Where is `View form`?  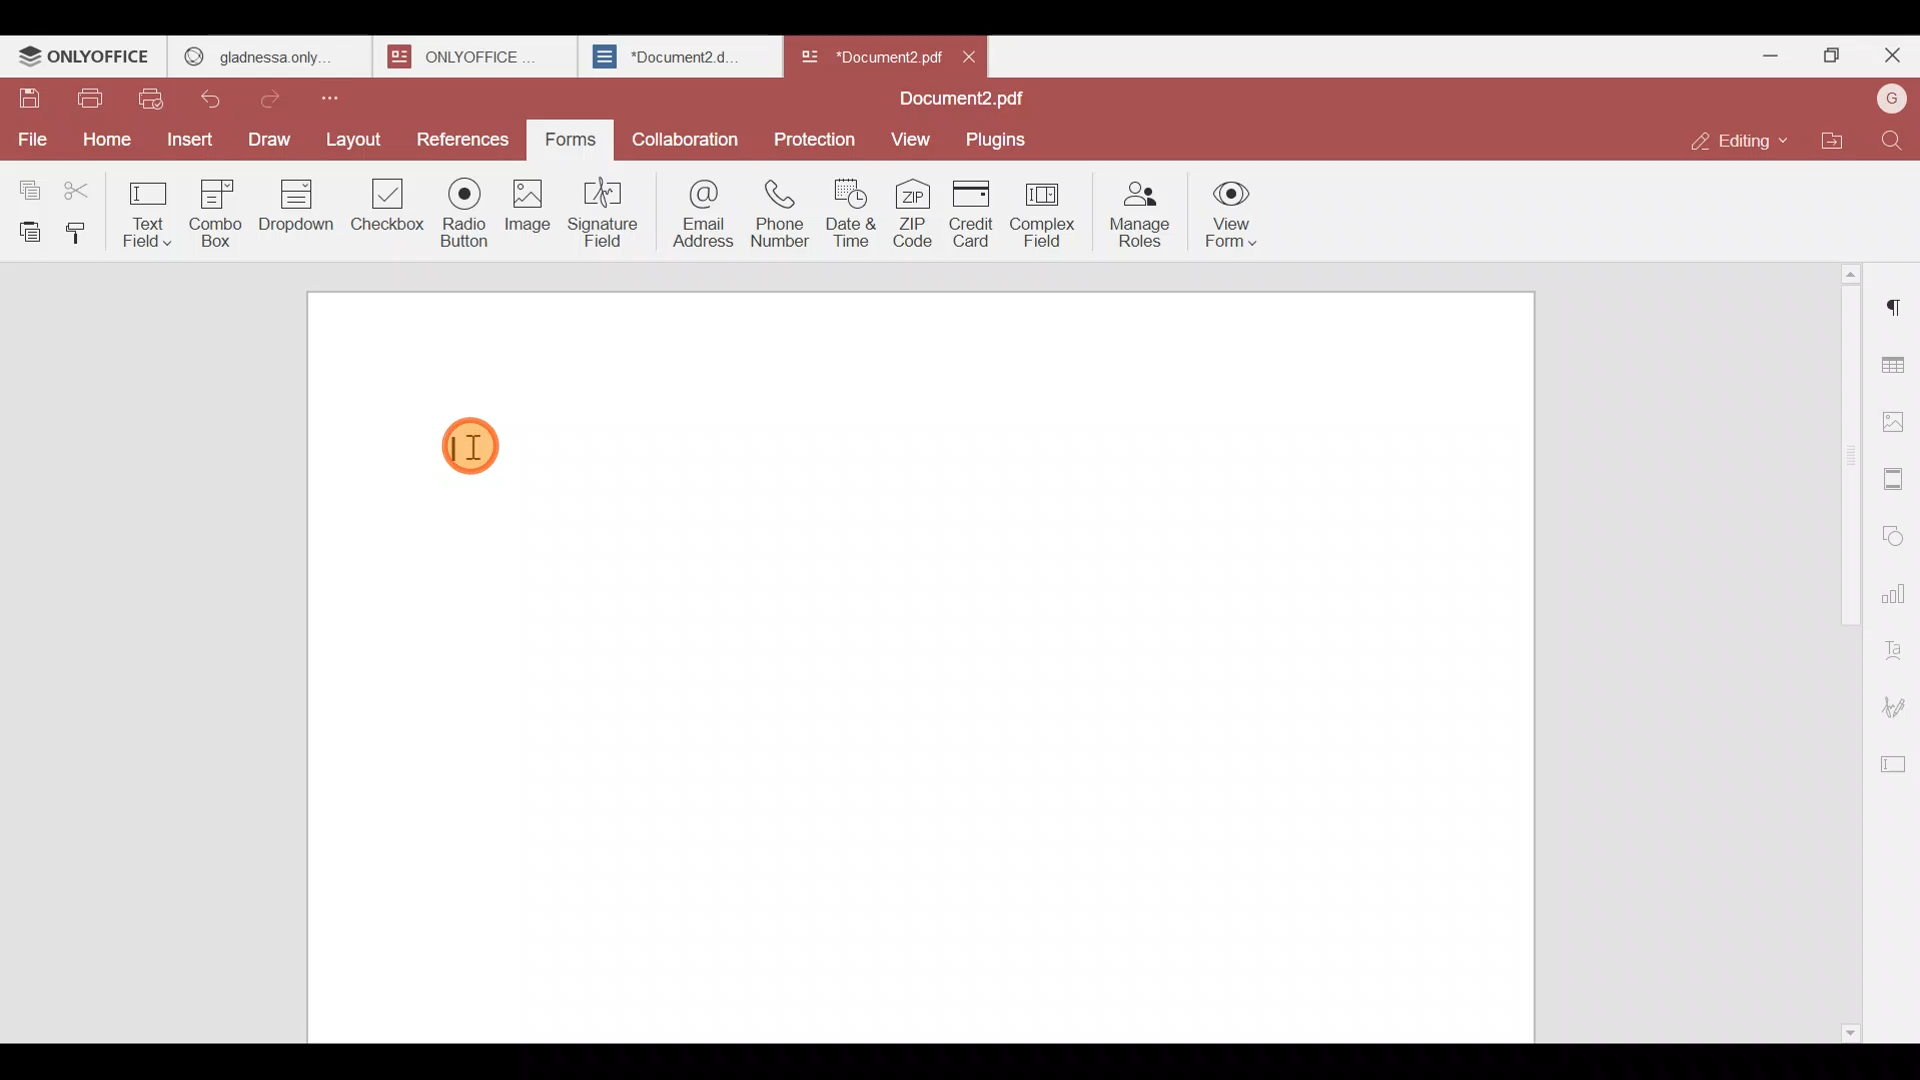 View form is located at coordinates (1228, 213).